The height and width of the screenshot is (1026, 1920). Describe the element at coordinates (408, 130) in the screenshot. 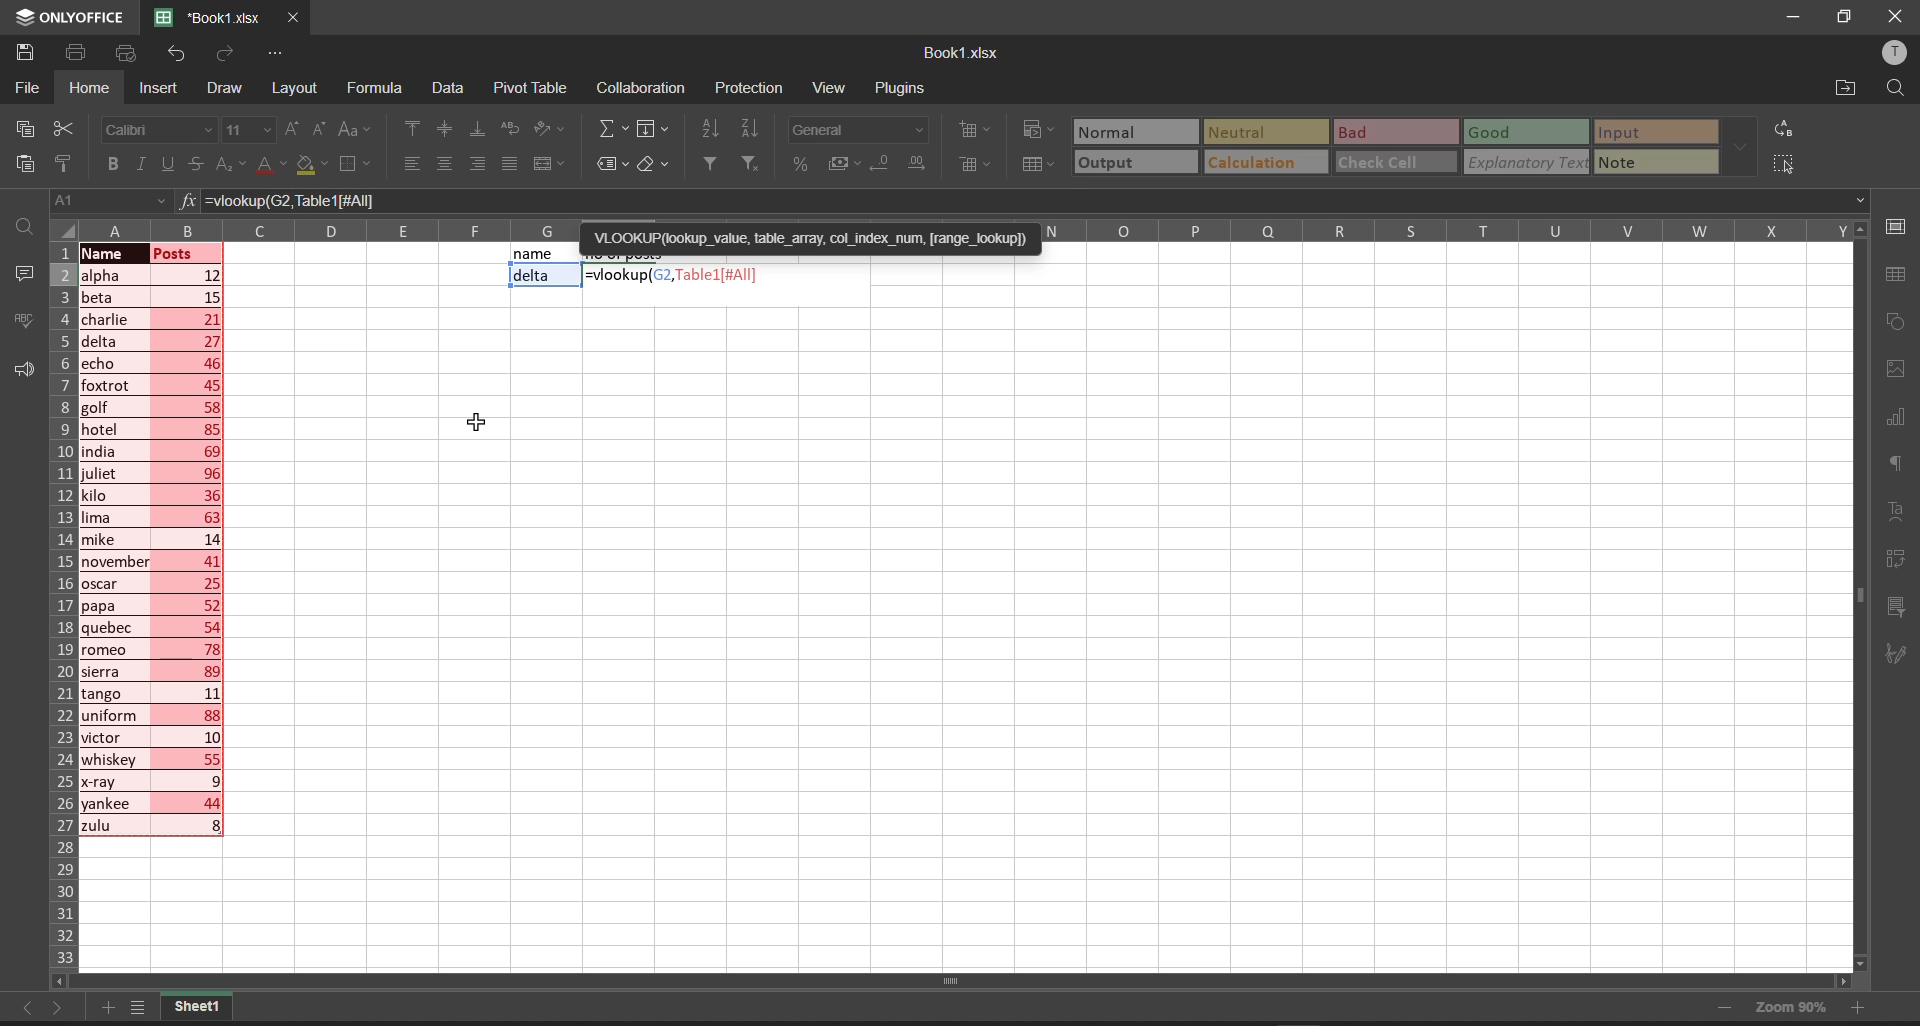

I see `align top` at that location.